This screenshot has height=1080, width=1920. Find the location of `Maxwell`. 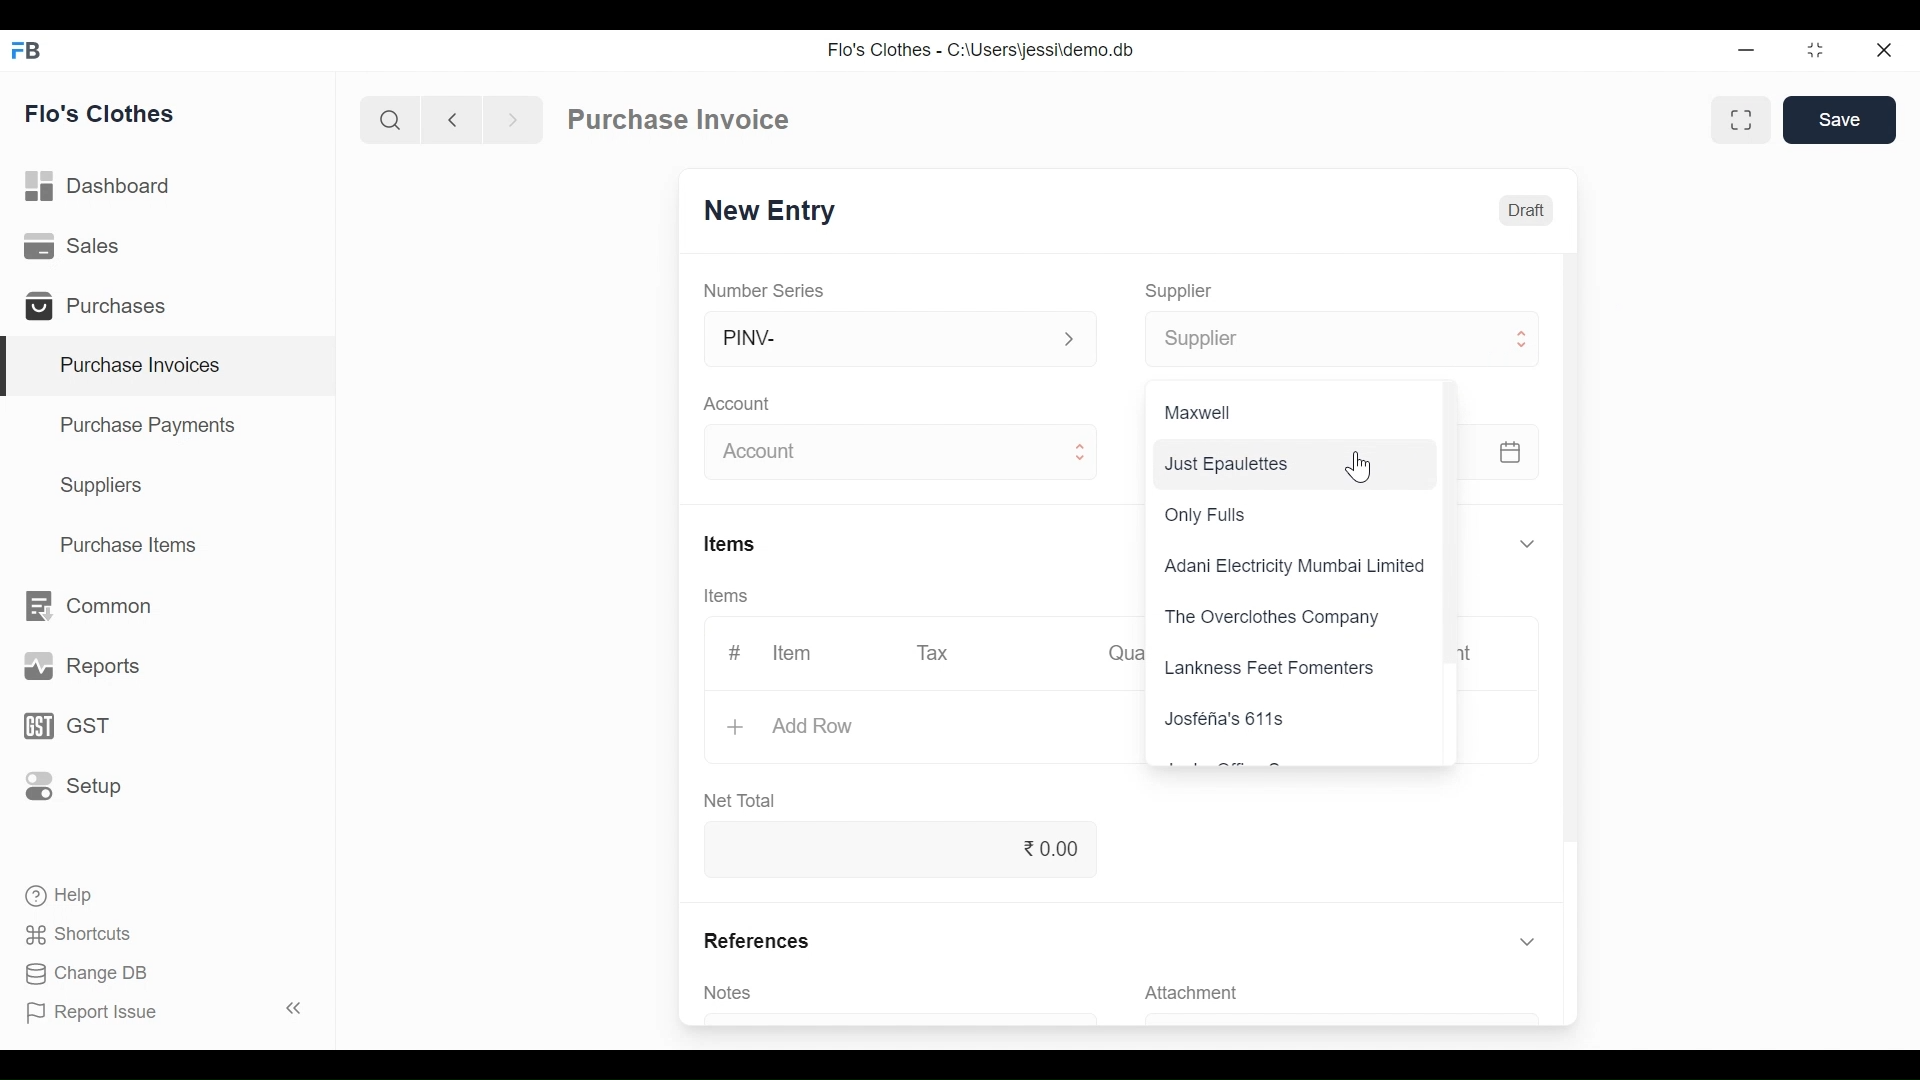

Maxwell is located at coordinates (1203, 414).